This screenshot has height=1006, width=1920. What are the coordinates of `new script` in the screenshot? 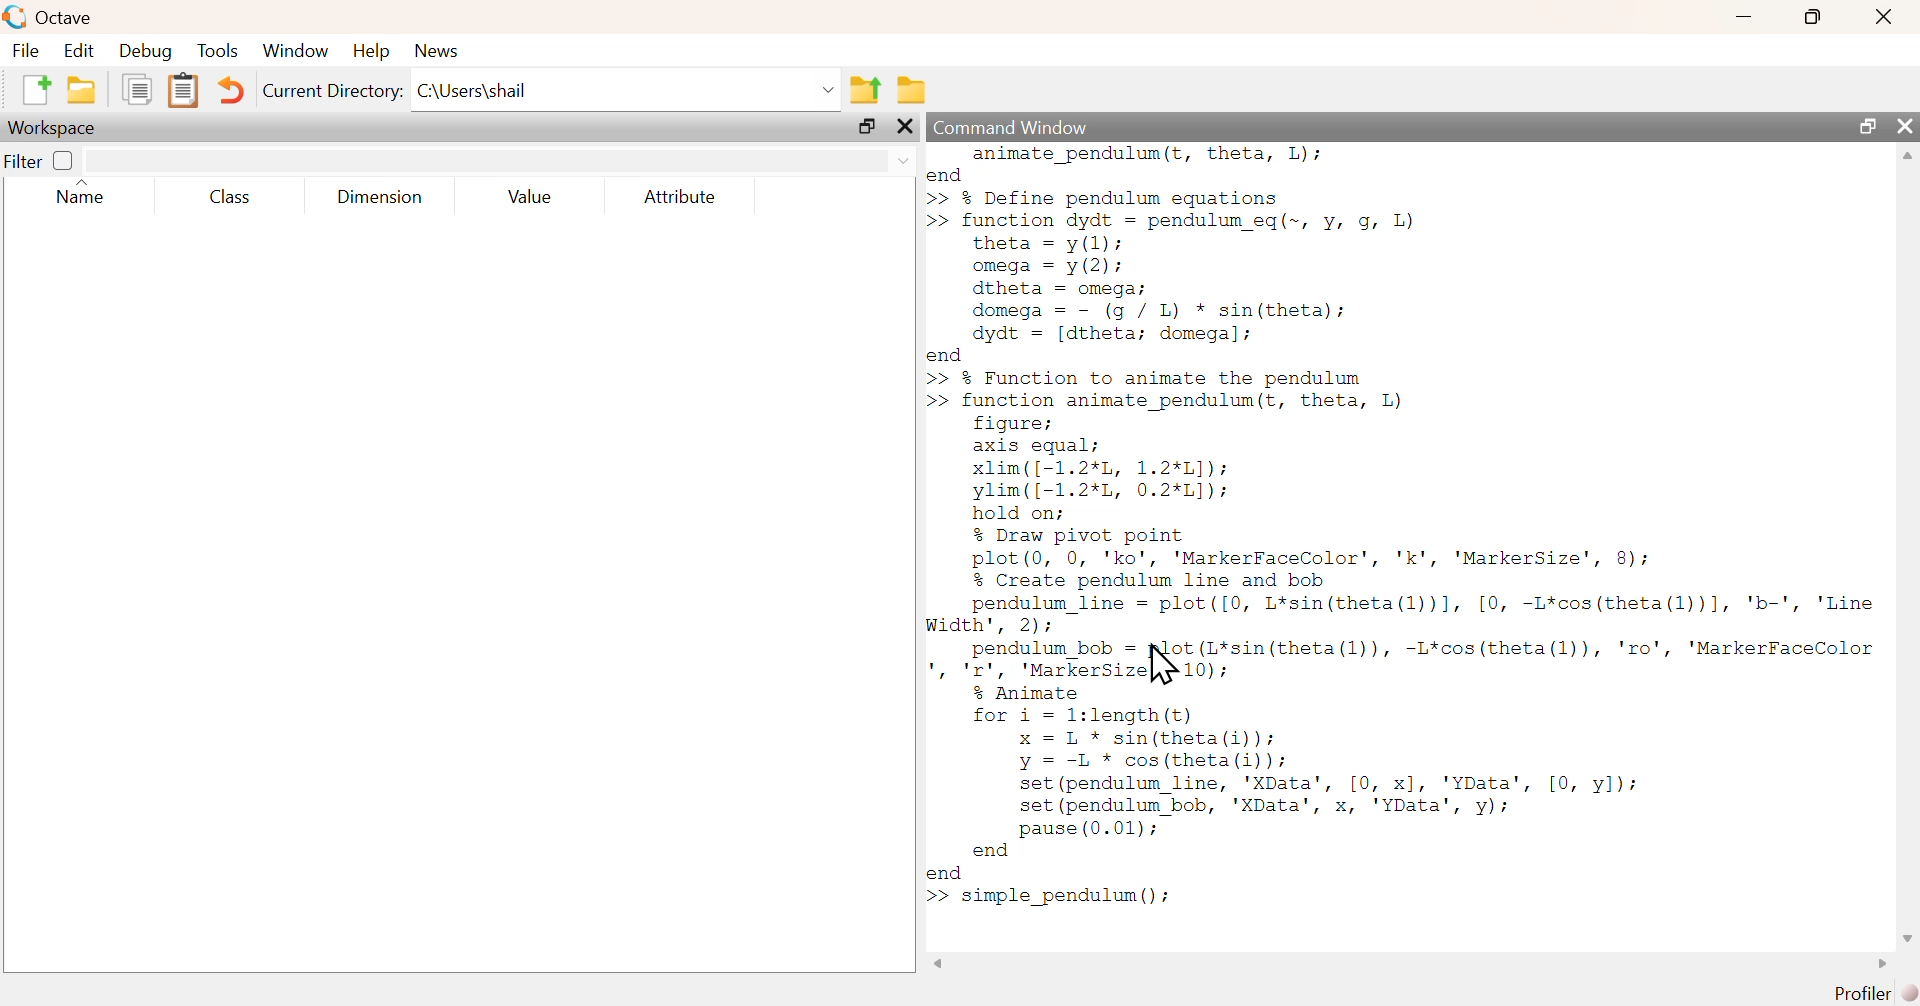 It's located at (38, 88).